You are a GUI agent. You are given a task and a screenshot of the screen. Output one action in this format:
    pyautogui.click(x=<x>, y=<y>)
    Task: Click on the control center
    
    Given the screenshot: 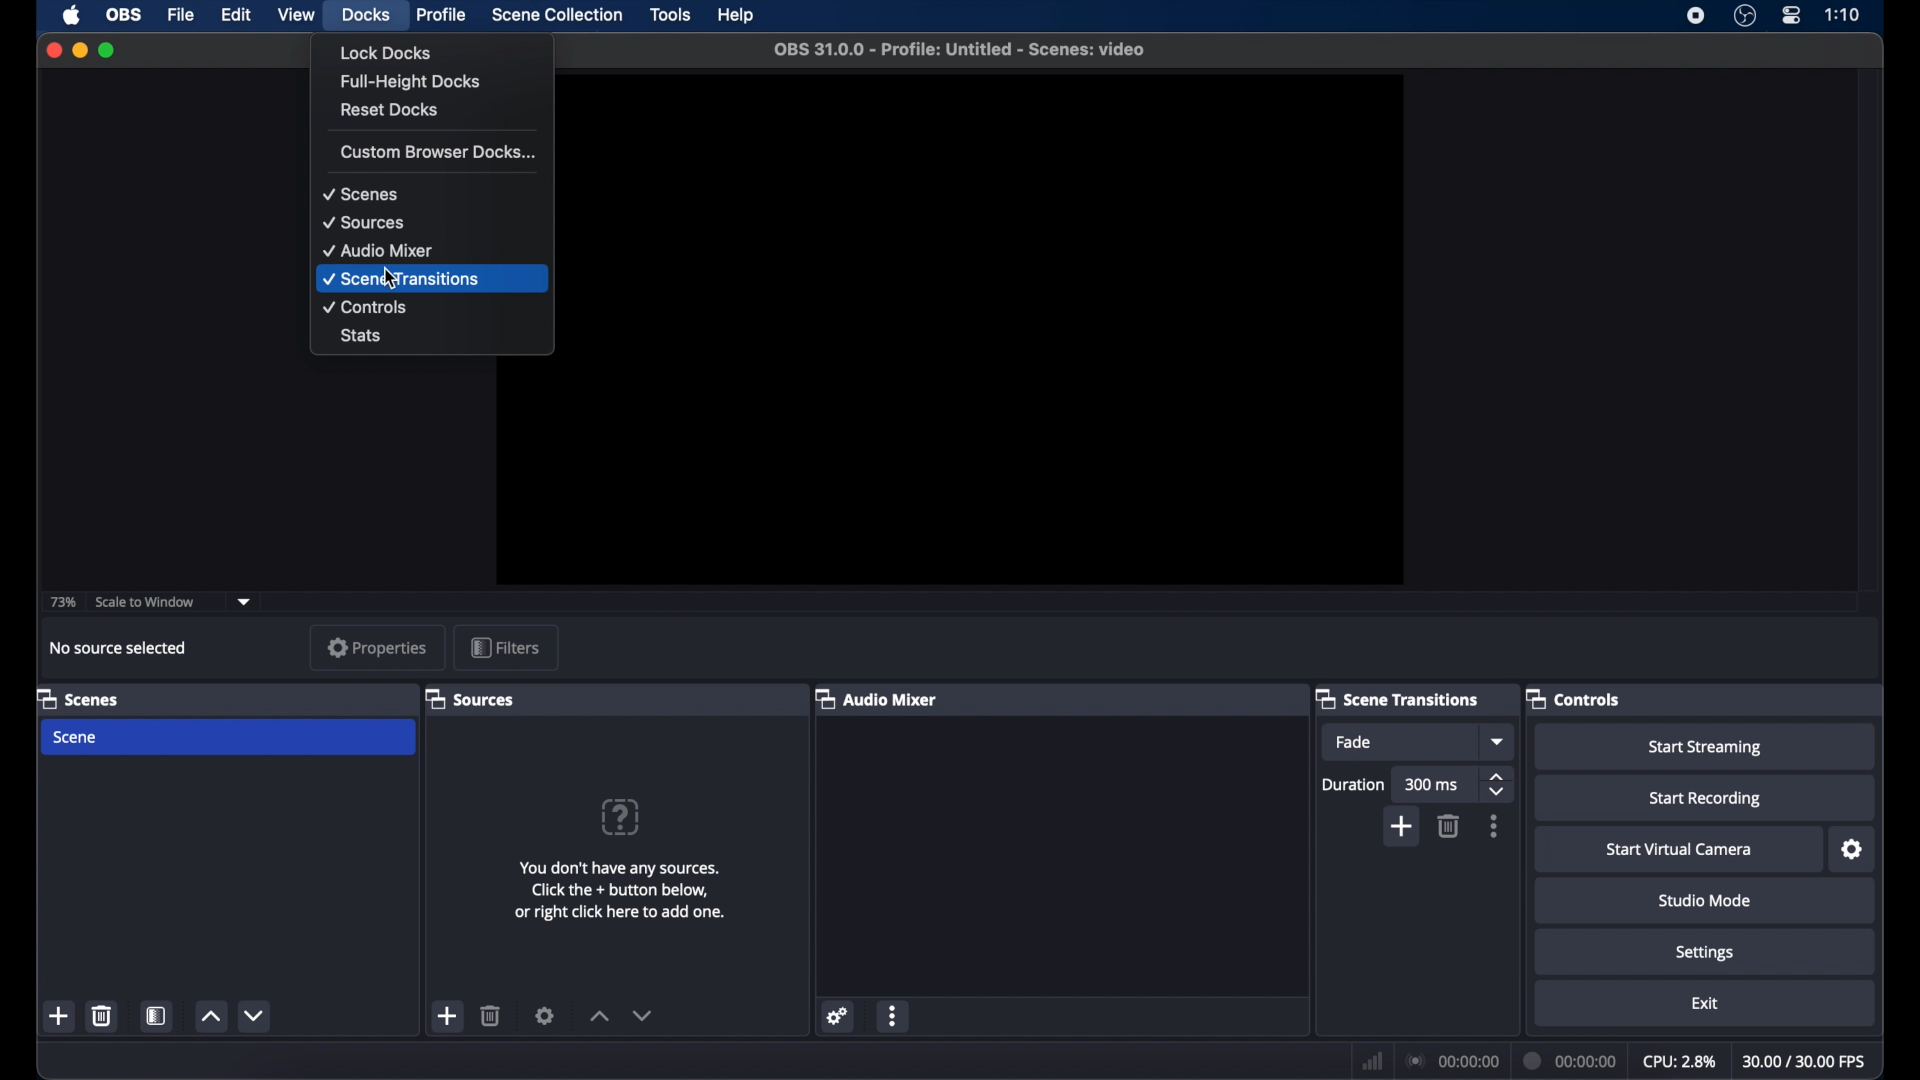 What is the action you would take?
    pyautogui.click(x=1790, y=16)
    